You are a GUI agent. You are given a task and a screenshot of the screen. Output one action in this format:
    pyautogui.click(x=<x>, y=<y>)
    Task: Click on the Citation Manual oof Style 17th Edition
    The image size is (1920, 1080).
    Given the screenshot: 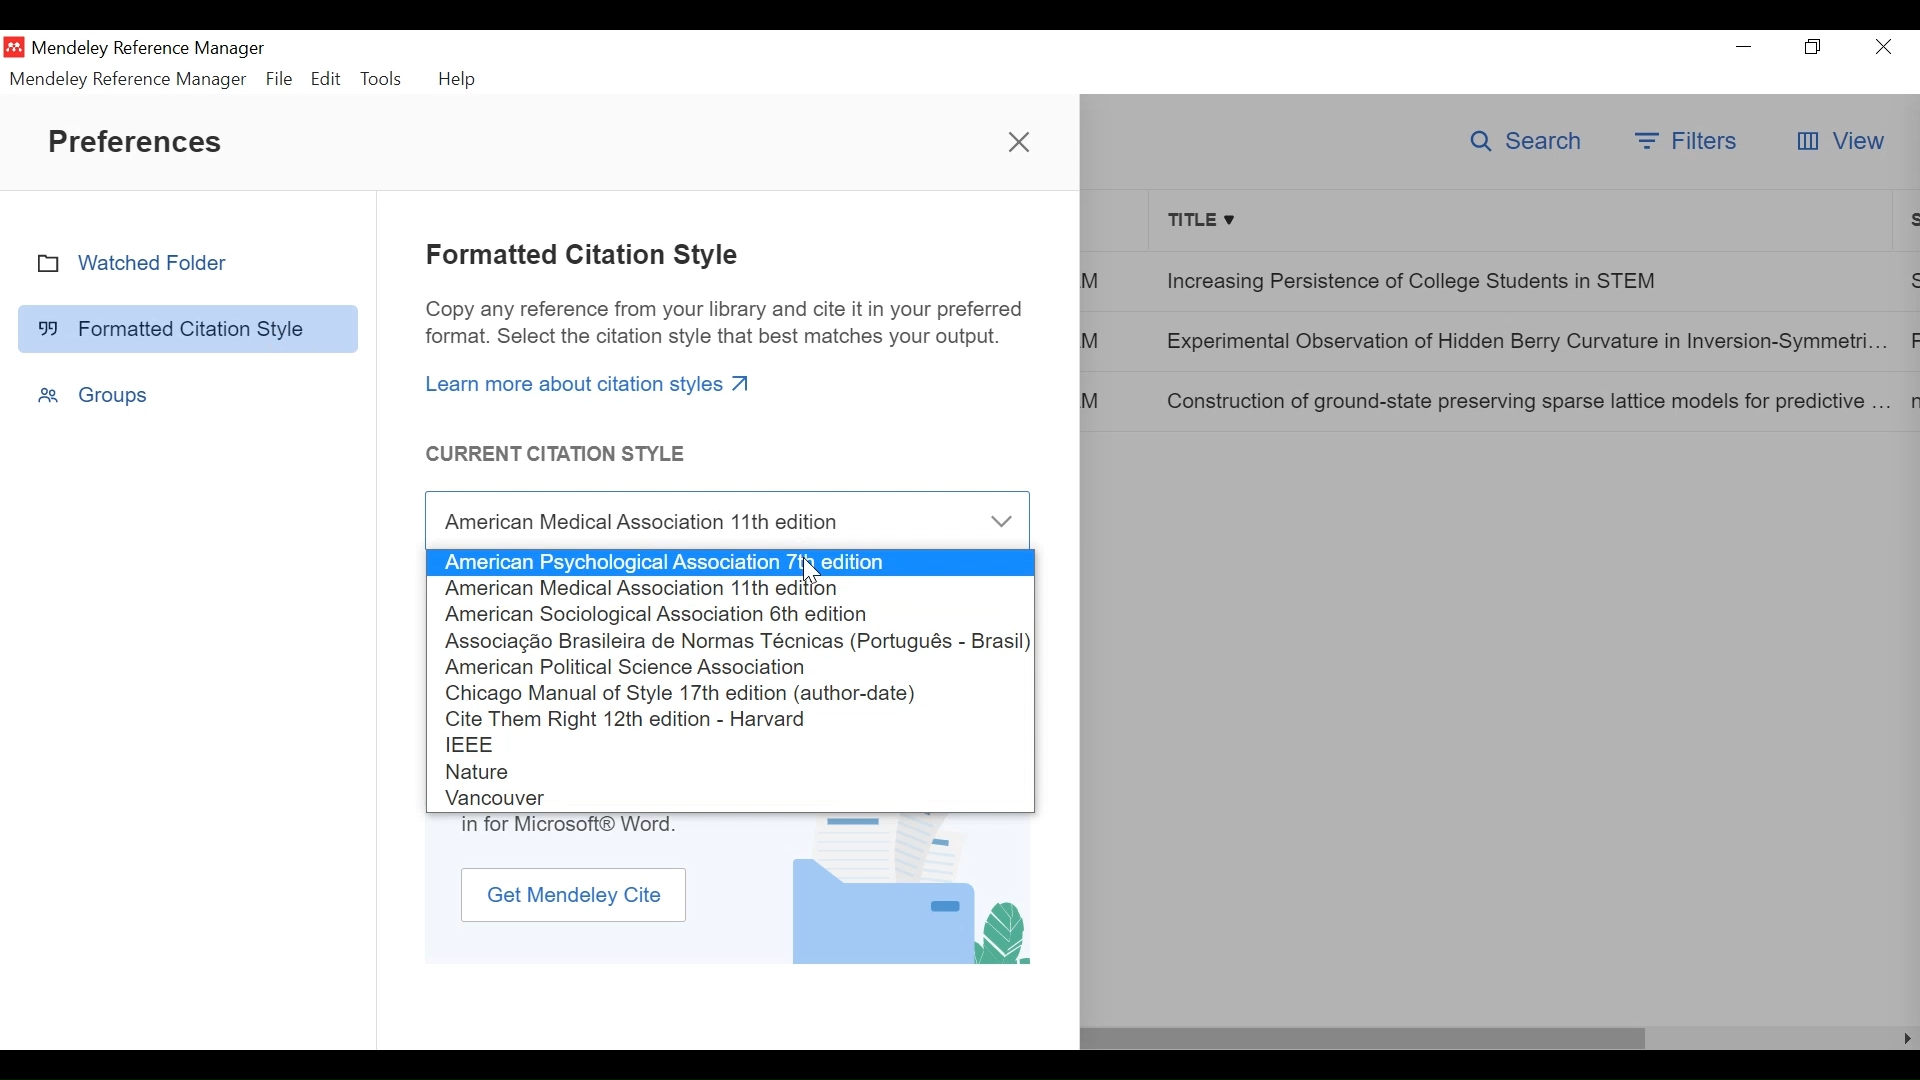 What is the action you would take?
    pyautogui.click(x=735, y=694)
    